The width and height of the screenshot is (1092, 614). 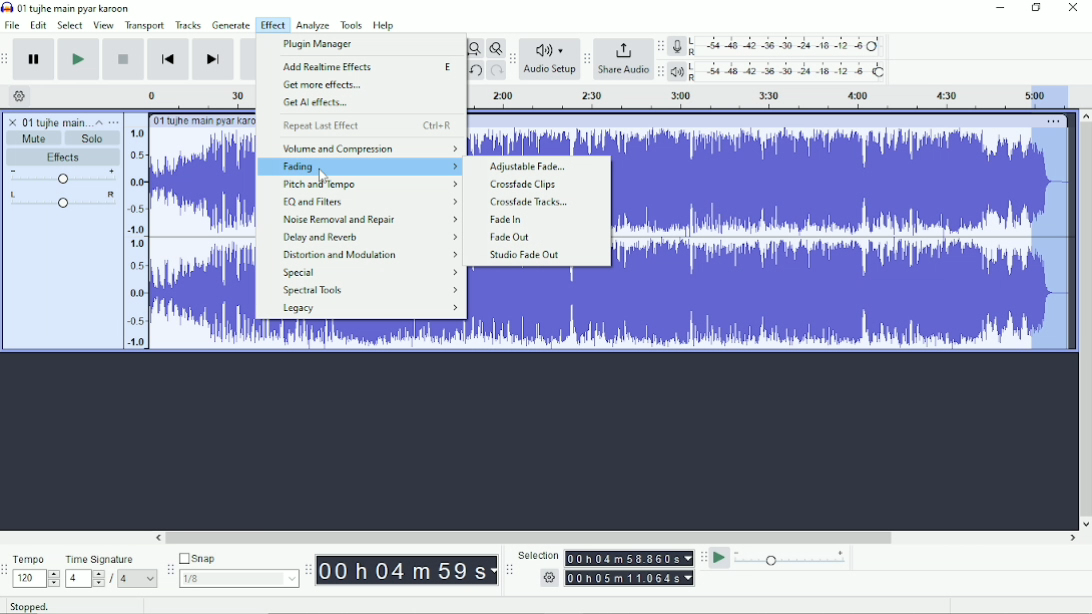 I want to click on close, so click(x=11, y=121).